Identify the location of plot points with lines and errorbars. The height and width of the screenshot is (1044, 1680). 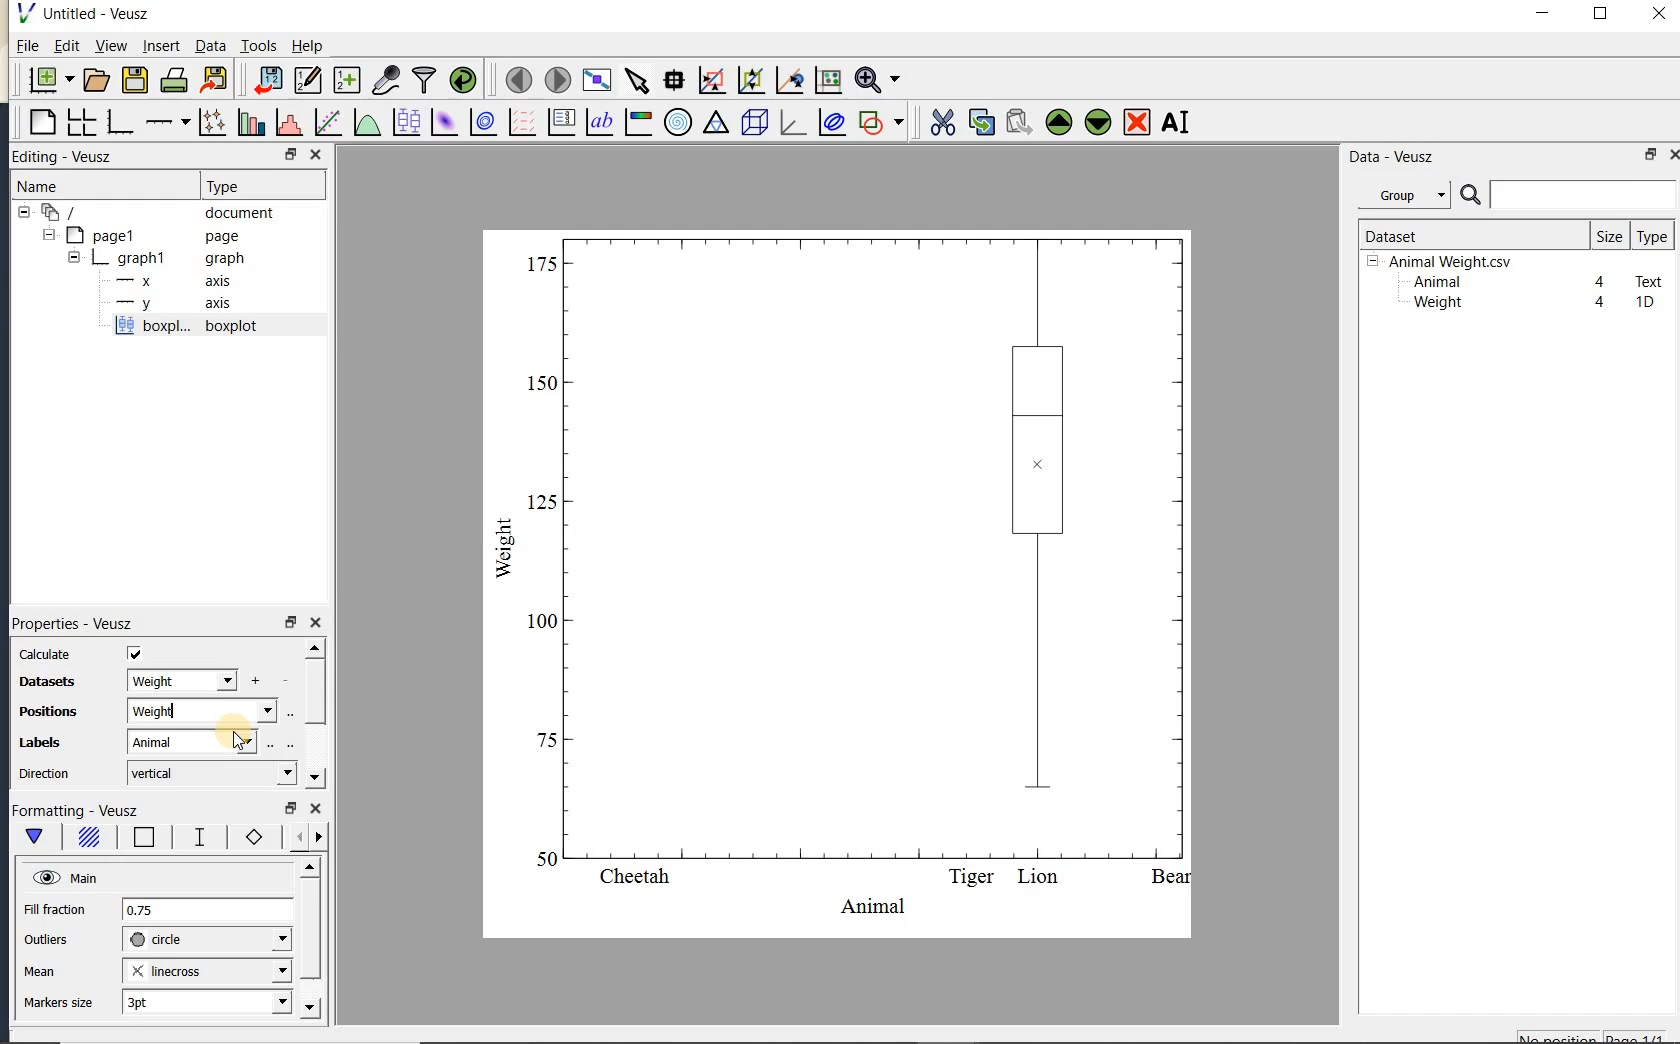
(214, 122).